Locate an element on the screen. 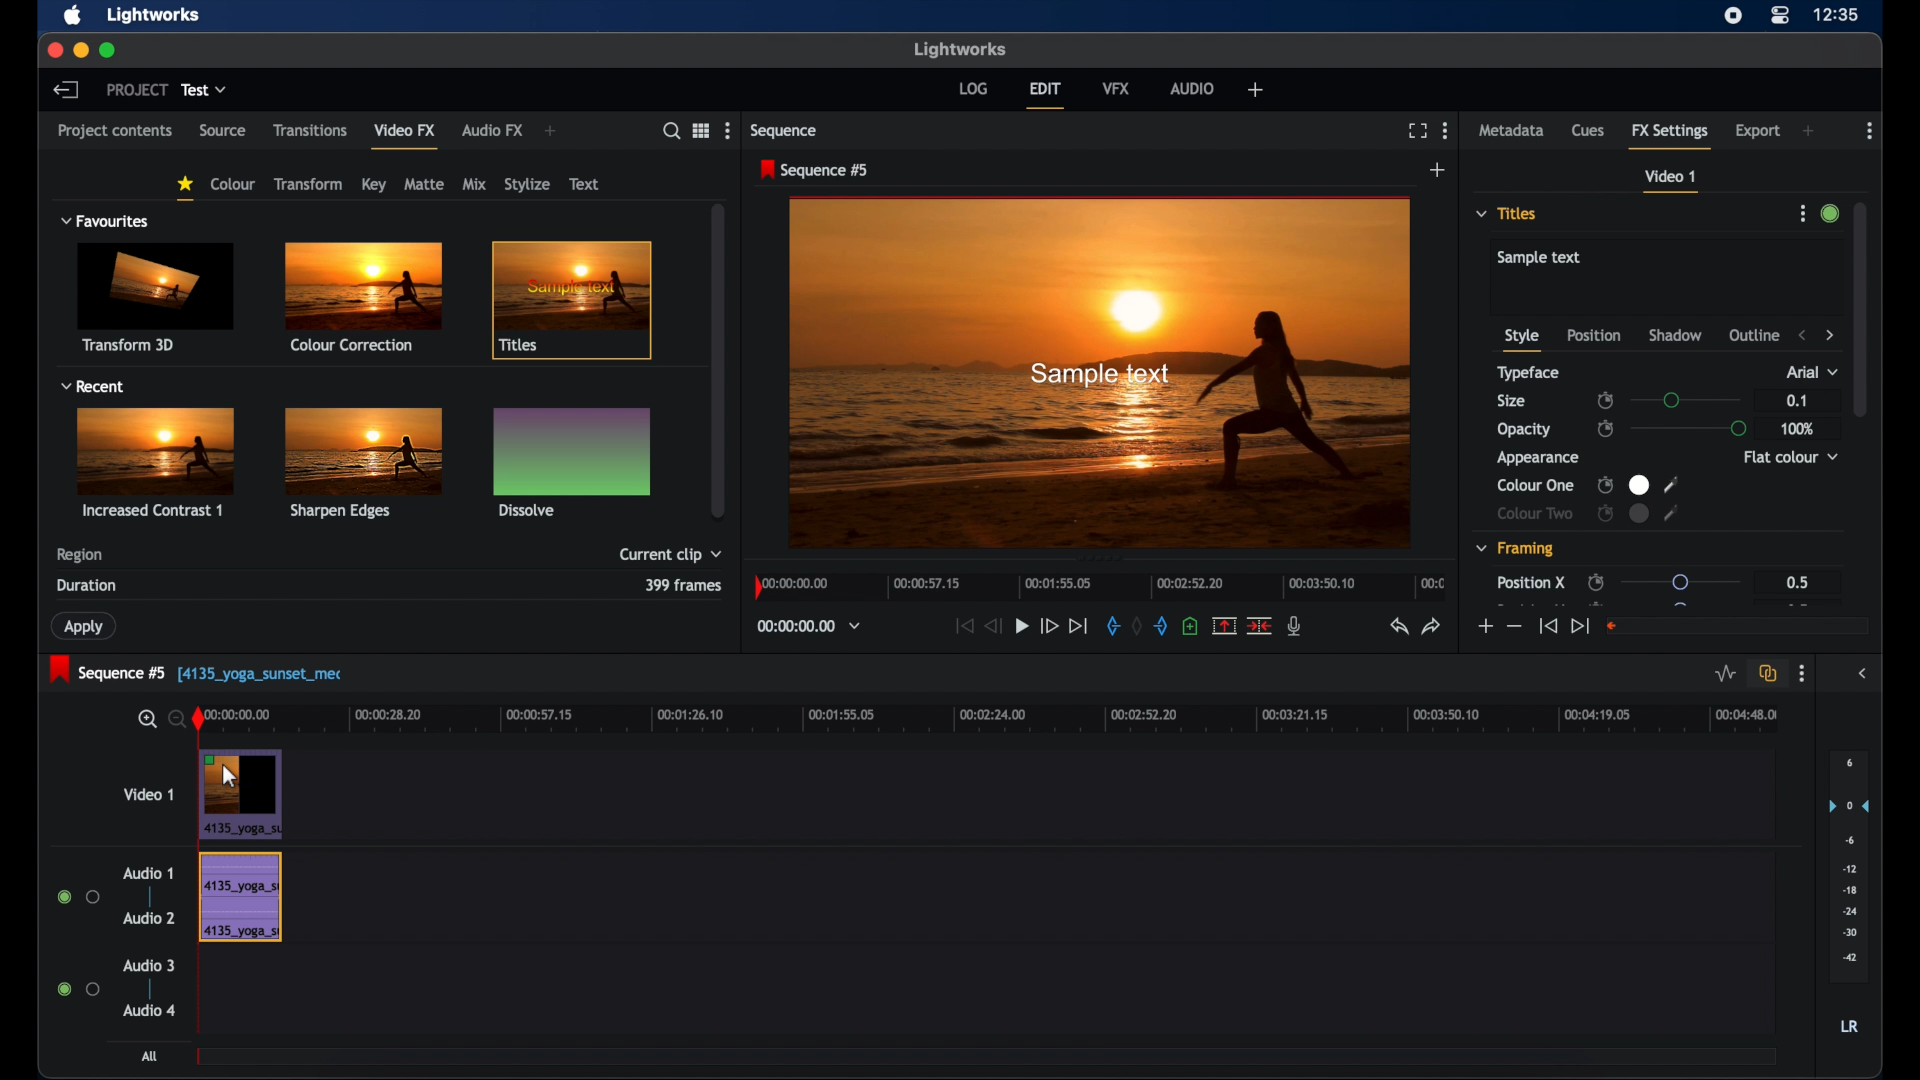 The height and width of the screenshot is (1080, 1920). add cue at current position is located at coordinates (1192, 627).